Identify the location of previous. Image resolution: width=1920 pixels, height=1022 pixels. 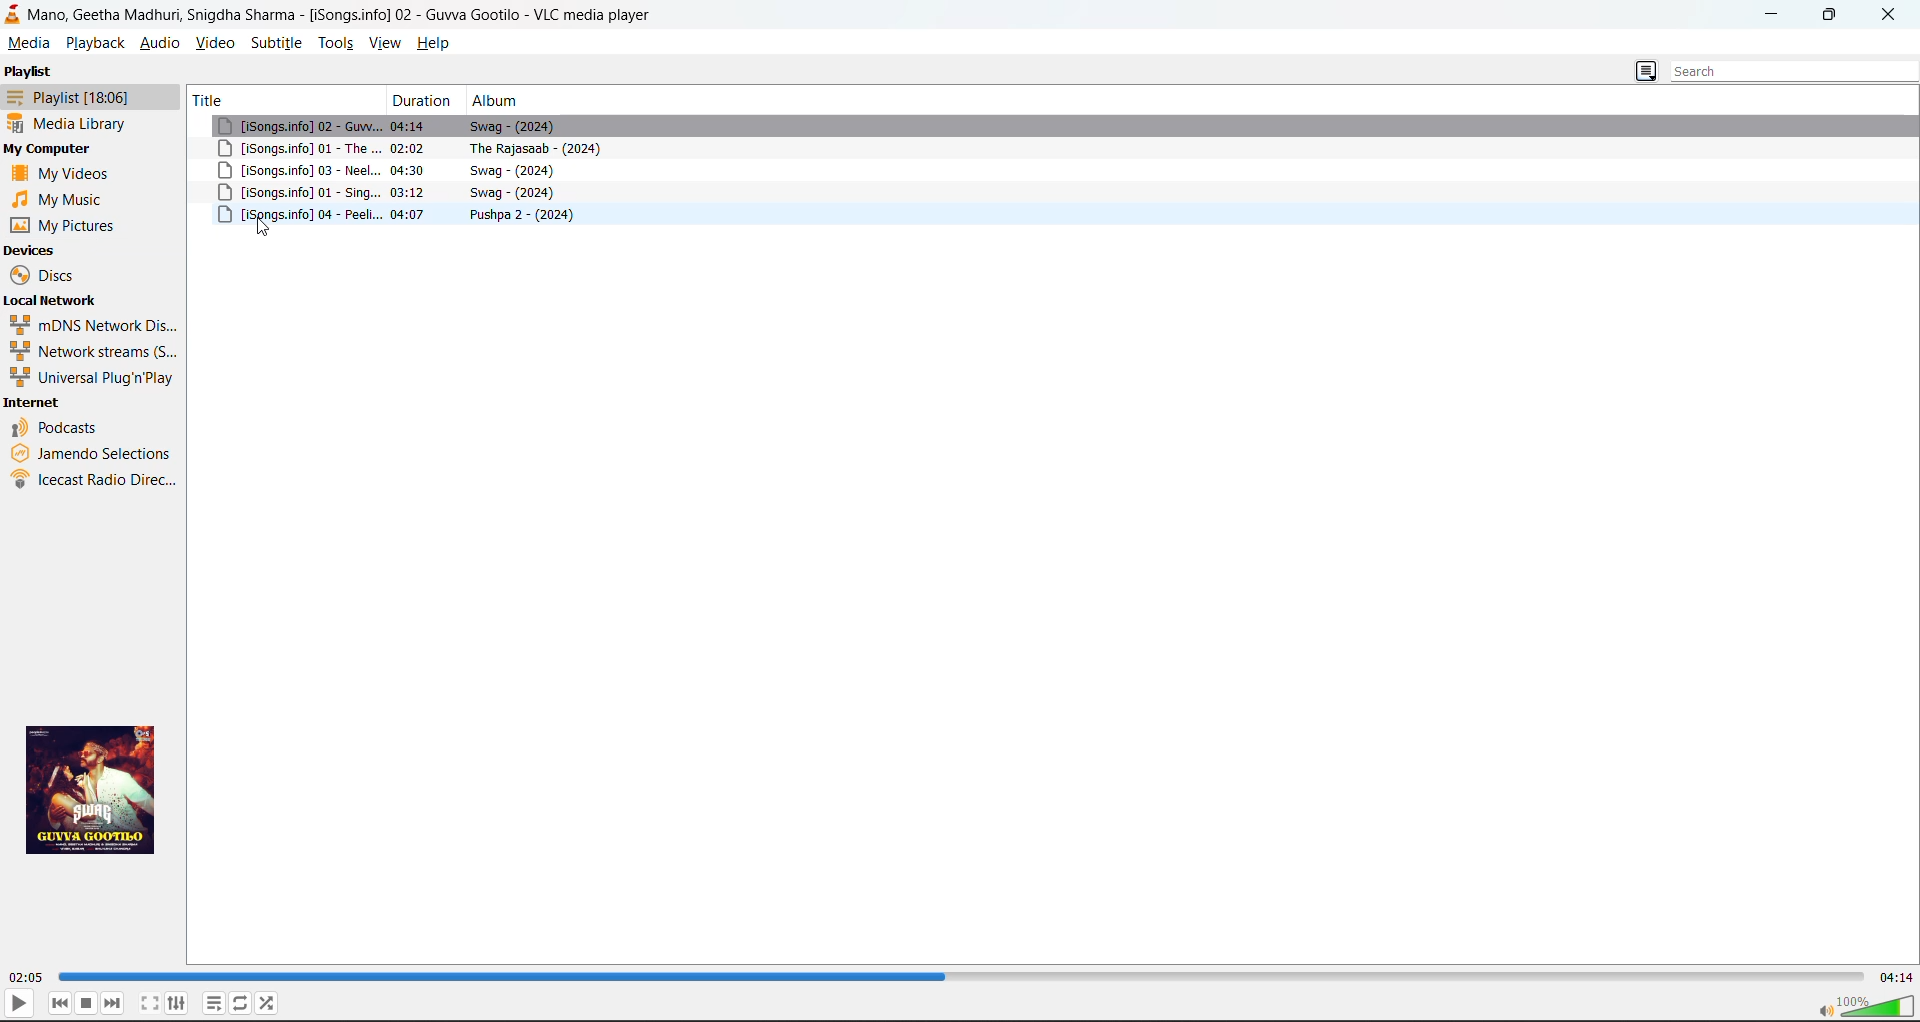
(60, 1004).